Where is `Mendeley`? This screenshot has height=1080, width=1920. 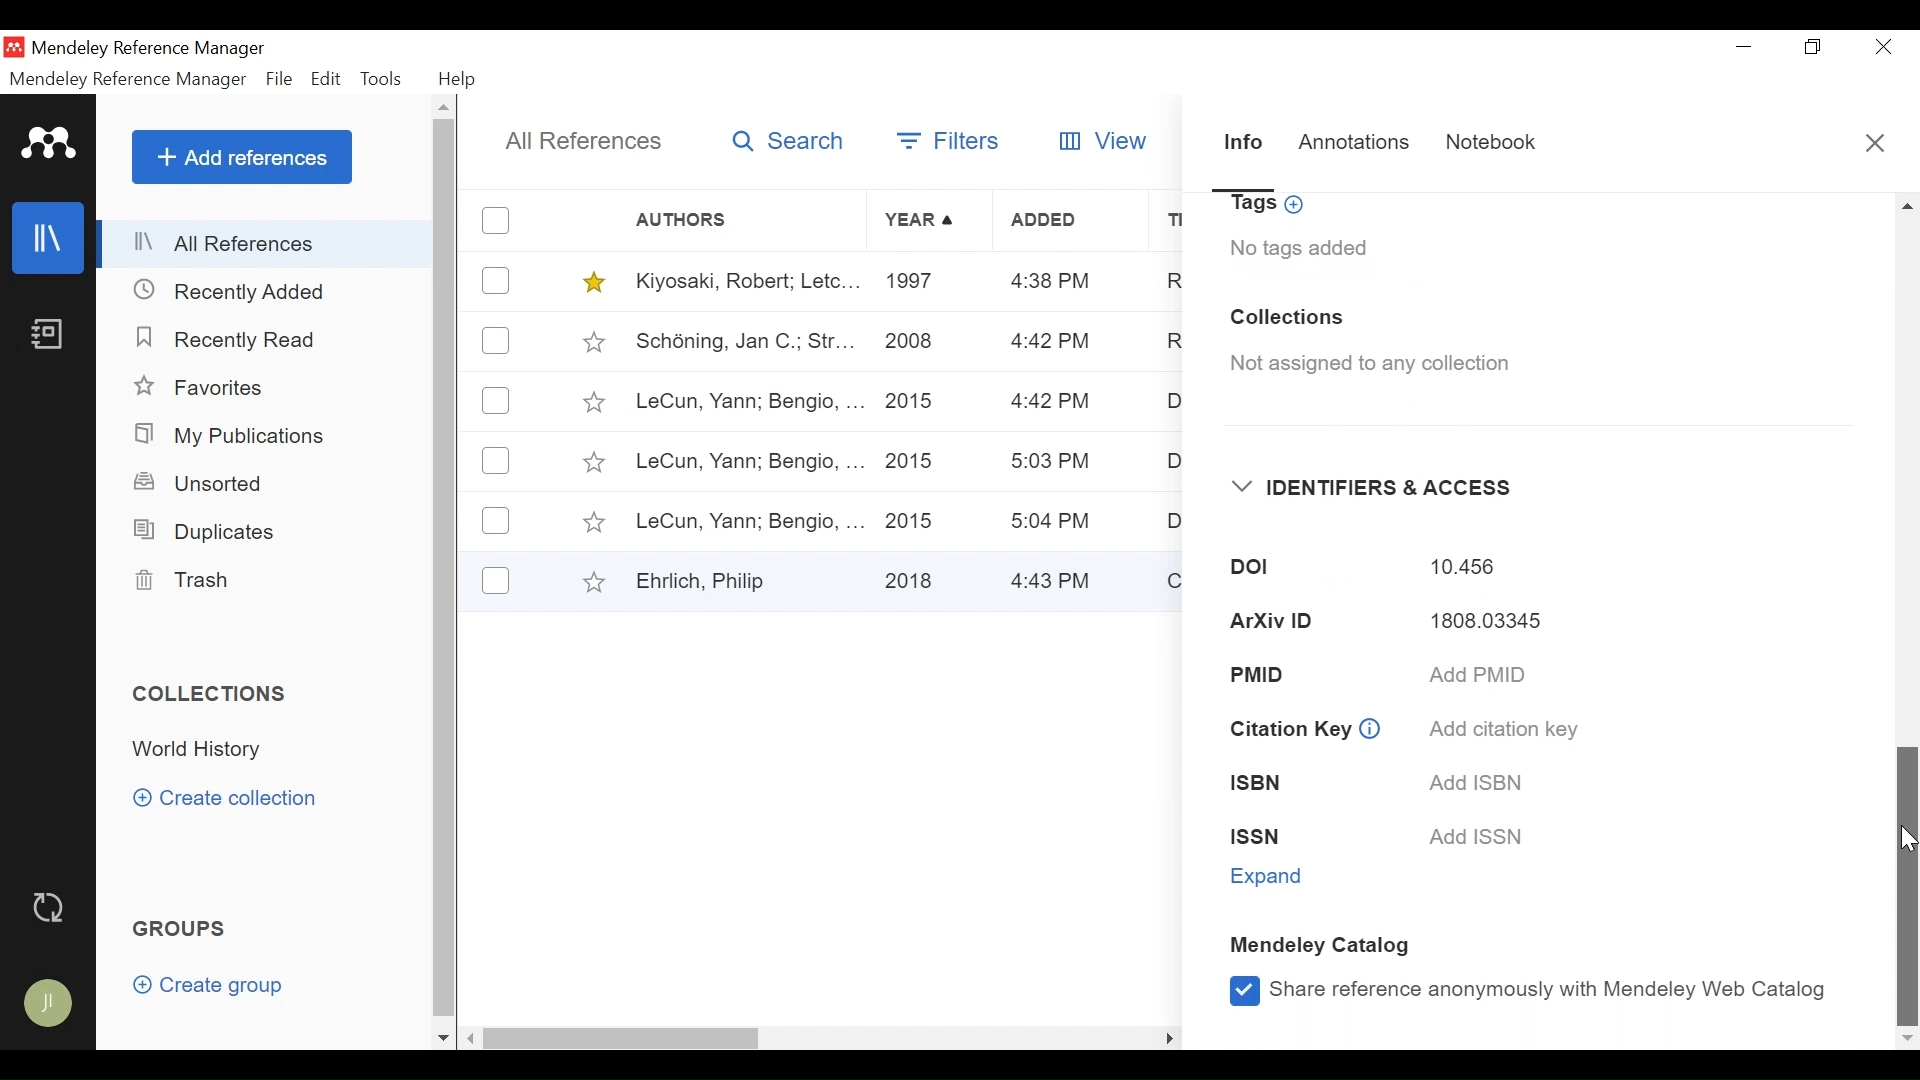
Mendeley is located at coordinates (50, 143).